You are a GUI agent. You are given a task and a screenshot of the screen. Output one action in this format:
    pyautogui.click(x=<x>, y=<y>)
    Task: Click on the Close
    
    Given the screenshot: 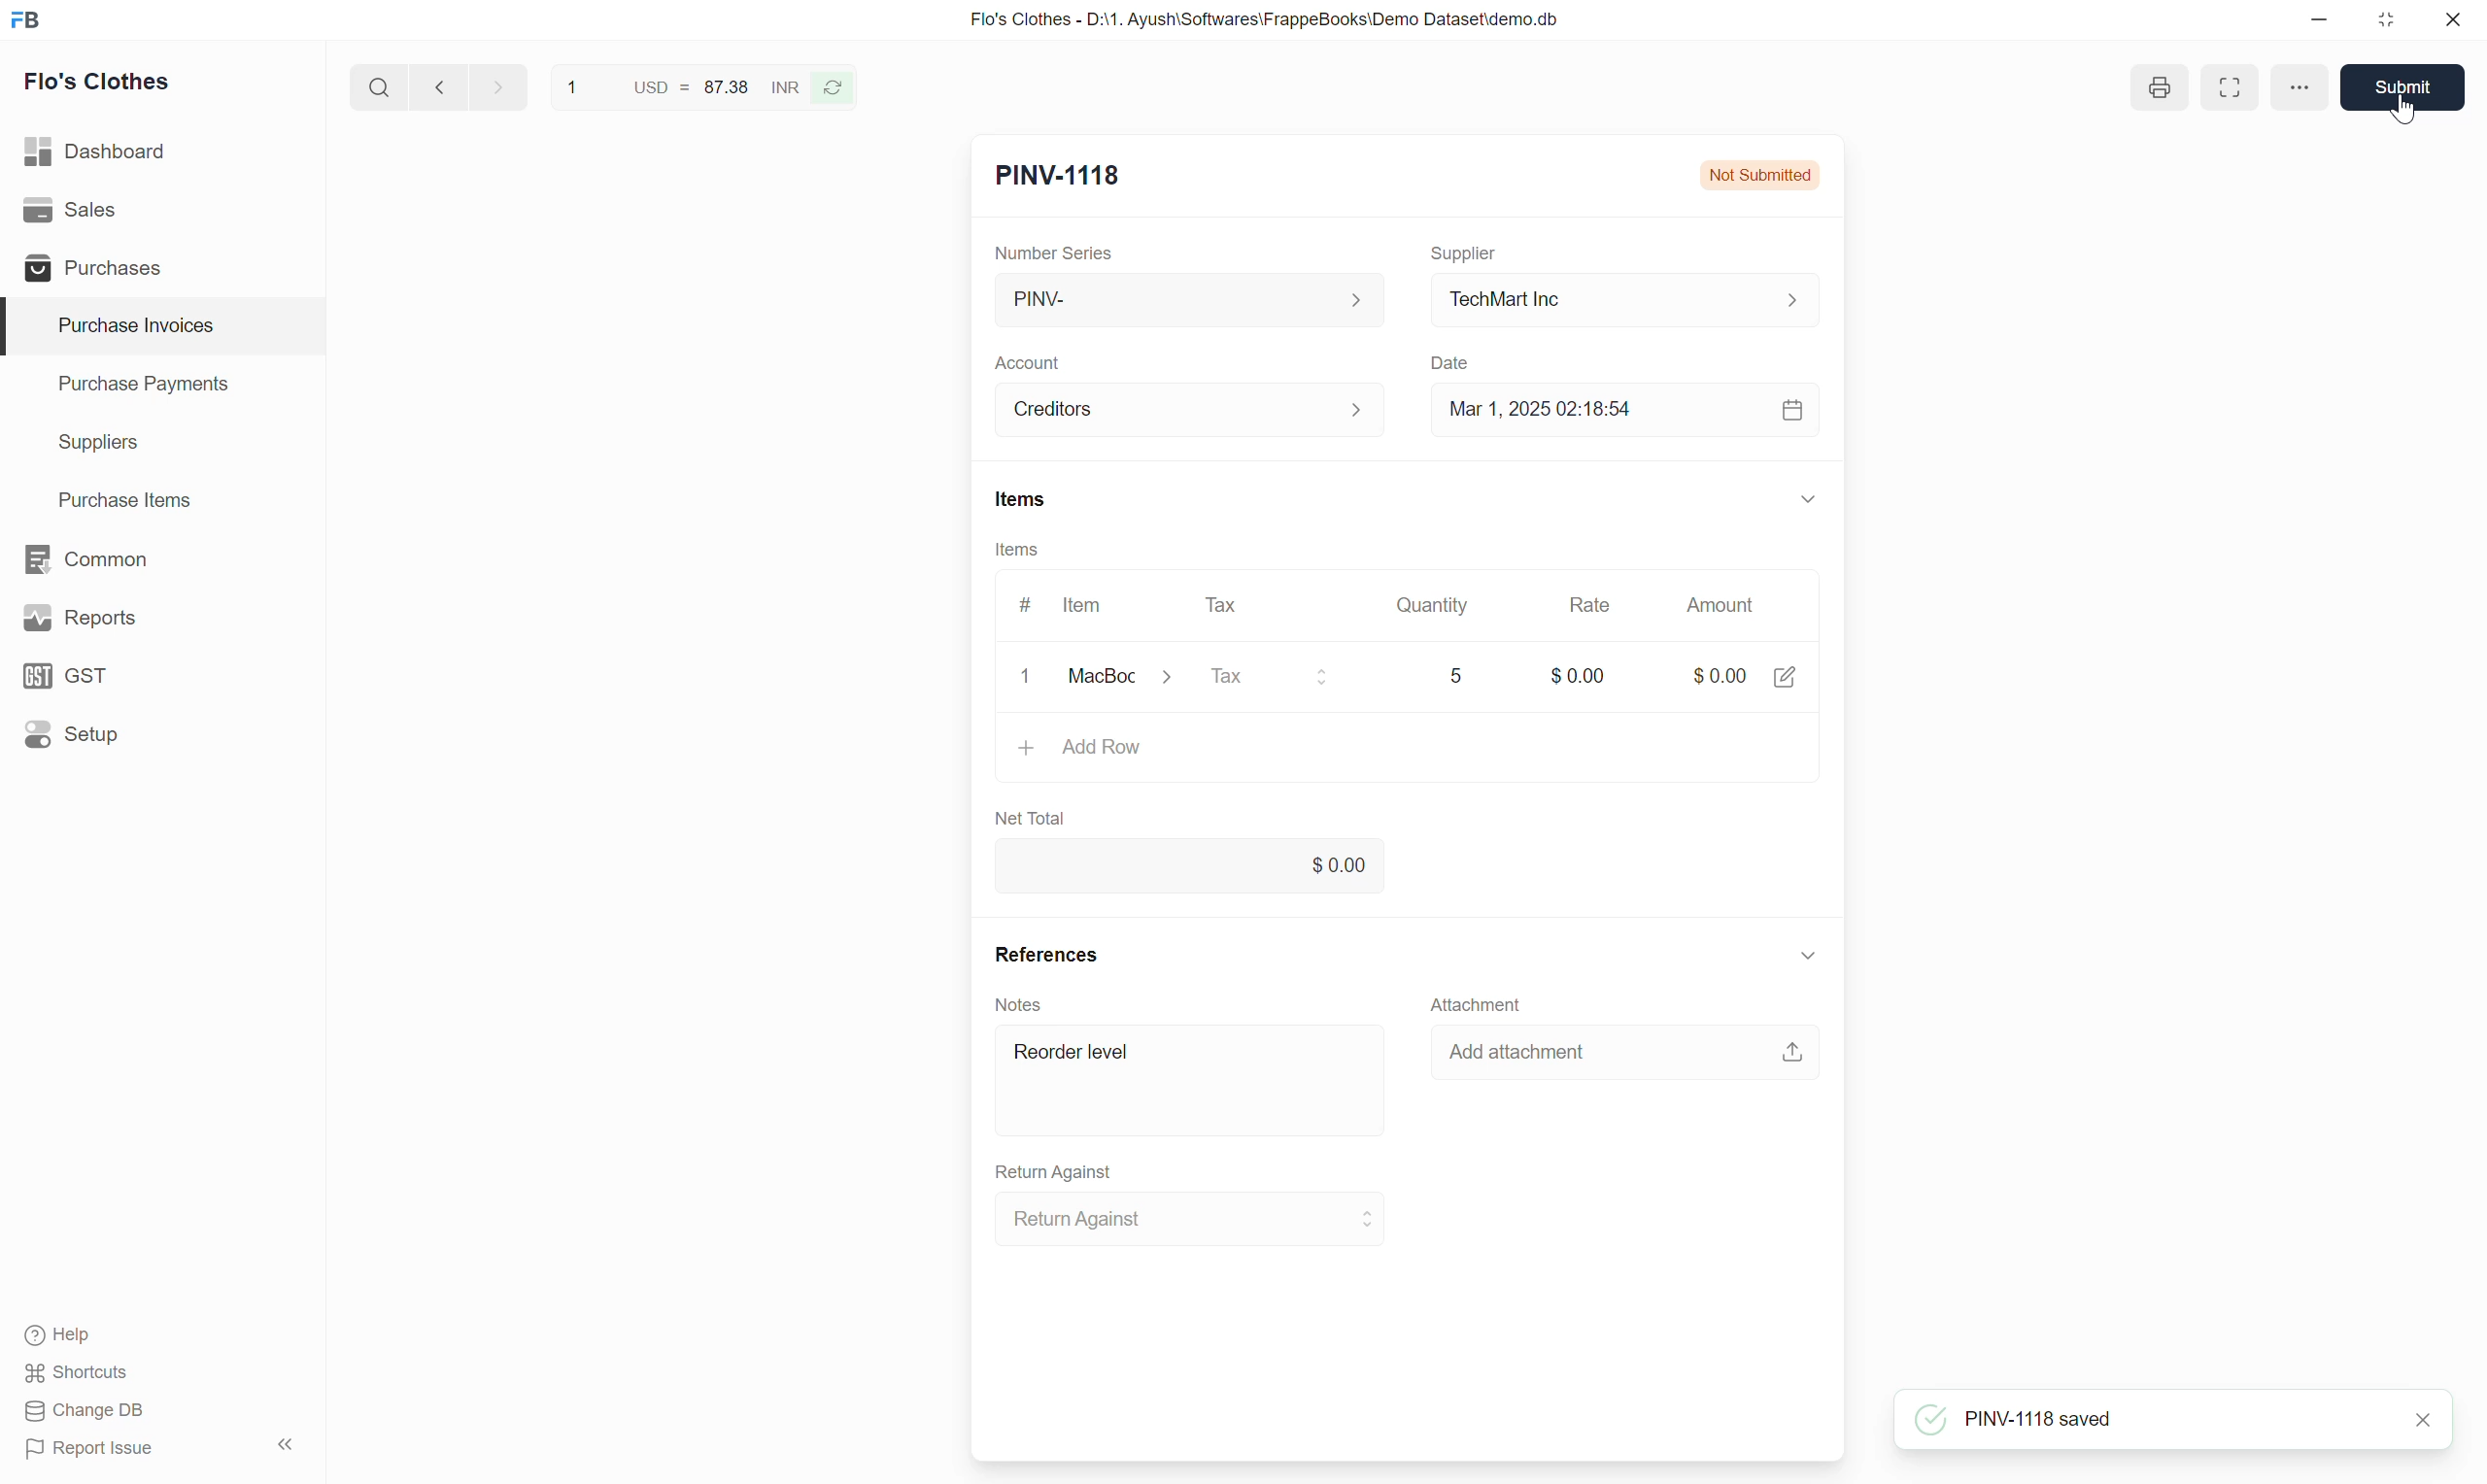 What is the action you would take?
    pyautogui.click(x=2453, y=19)
    